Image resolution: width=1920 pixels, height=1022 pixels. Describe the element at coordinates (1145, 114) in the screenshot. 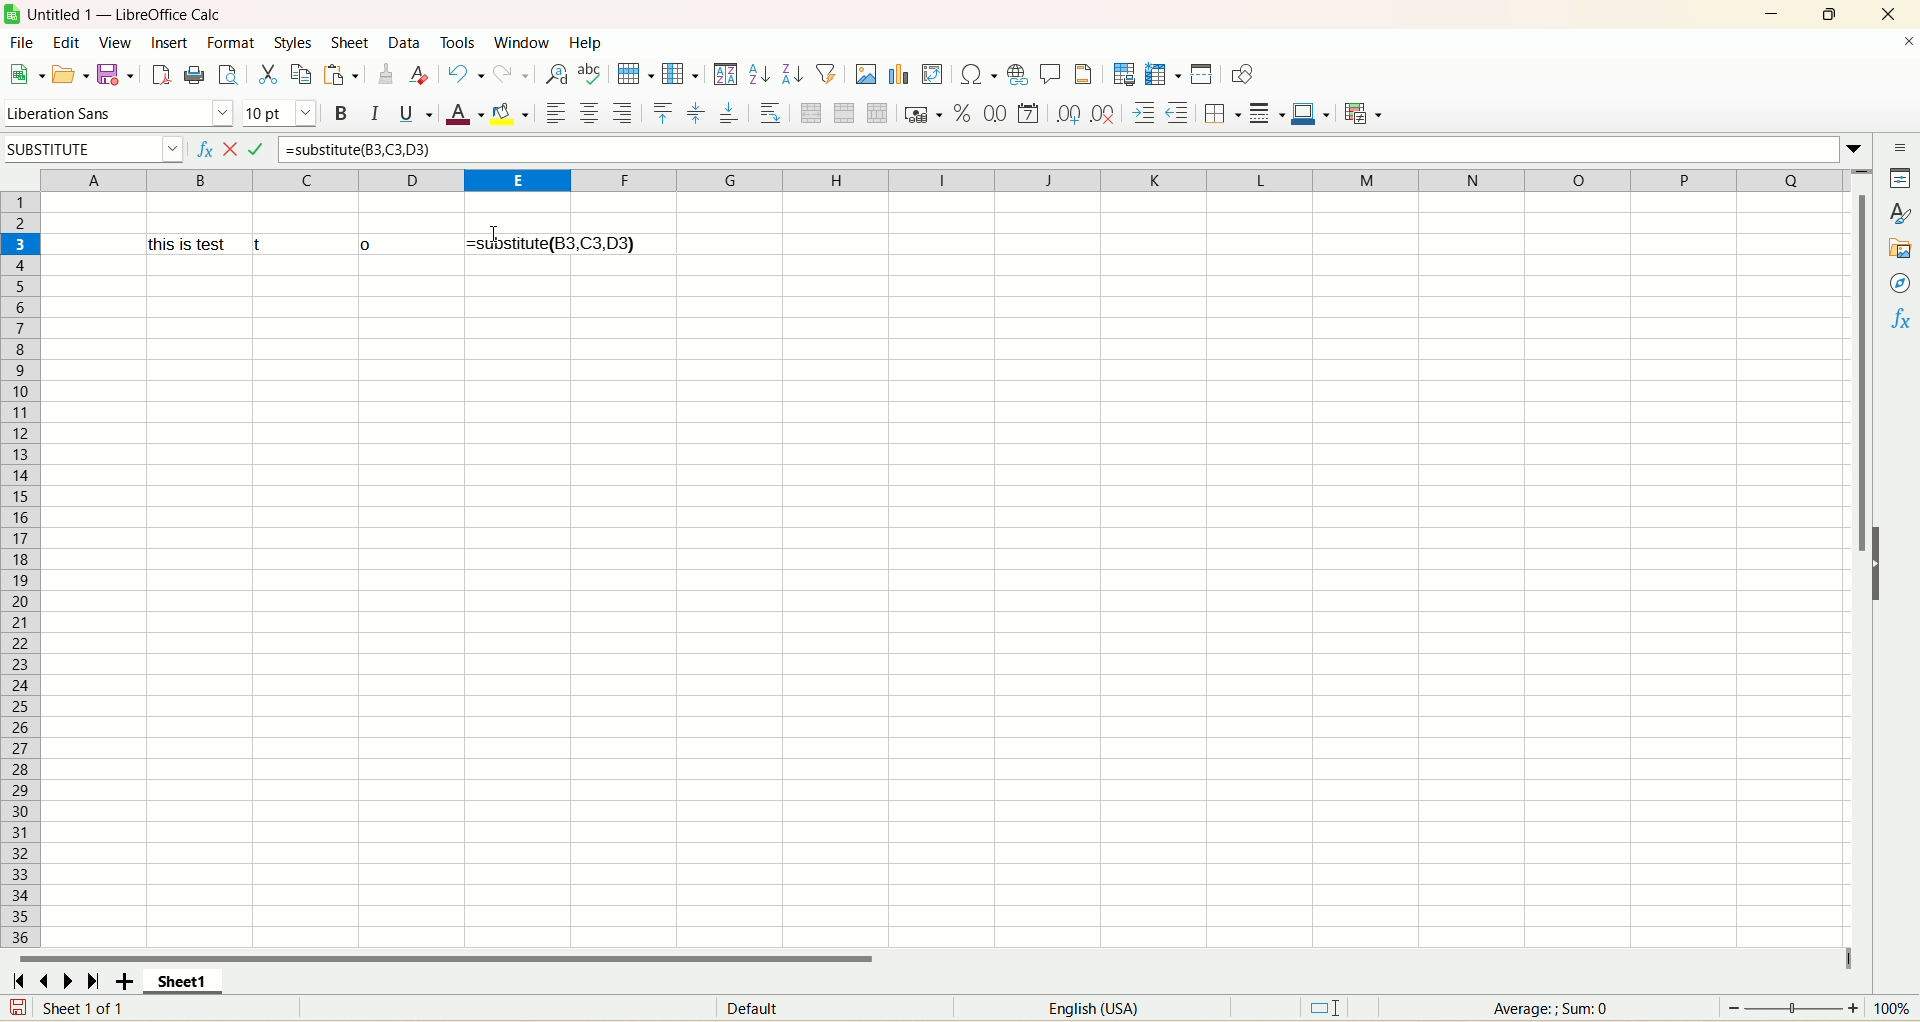

I see `increase indent` at that location.